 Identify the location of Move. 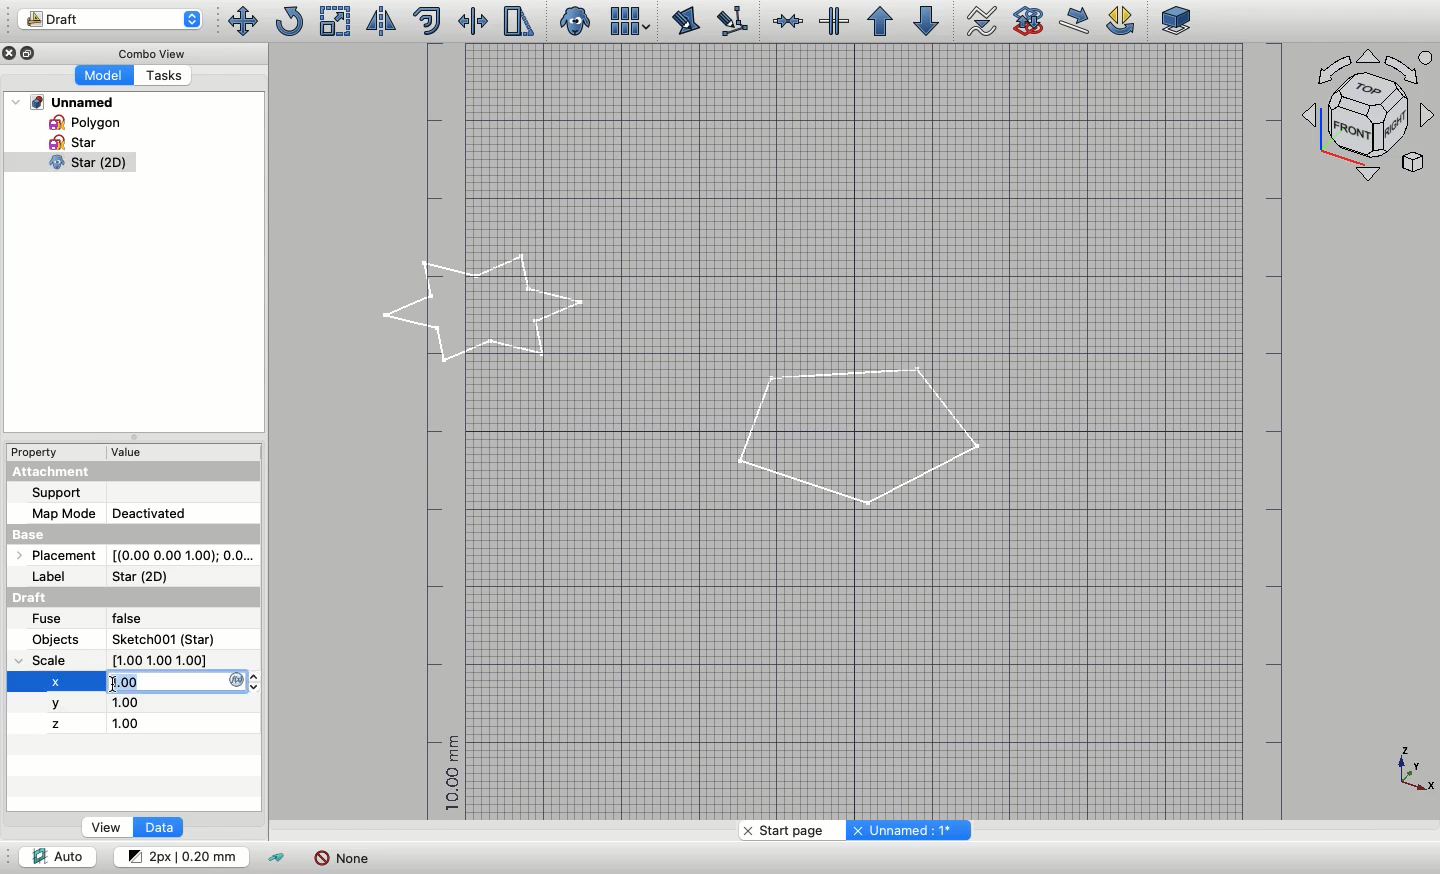
(241, 21).